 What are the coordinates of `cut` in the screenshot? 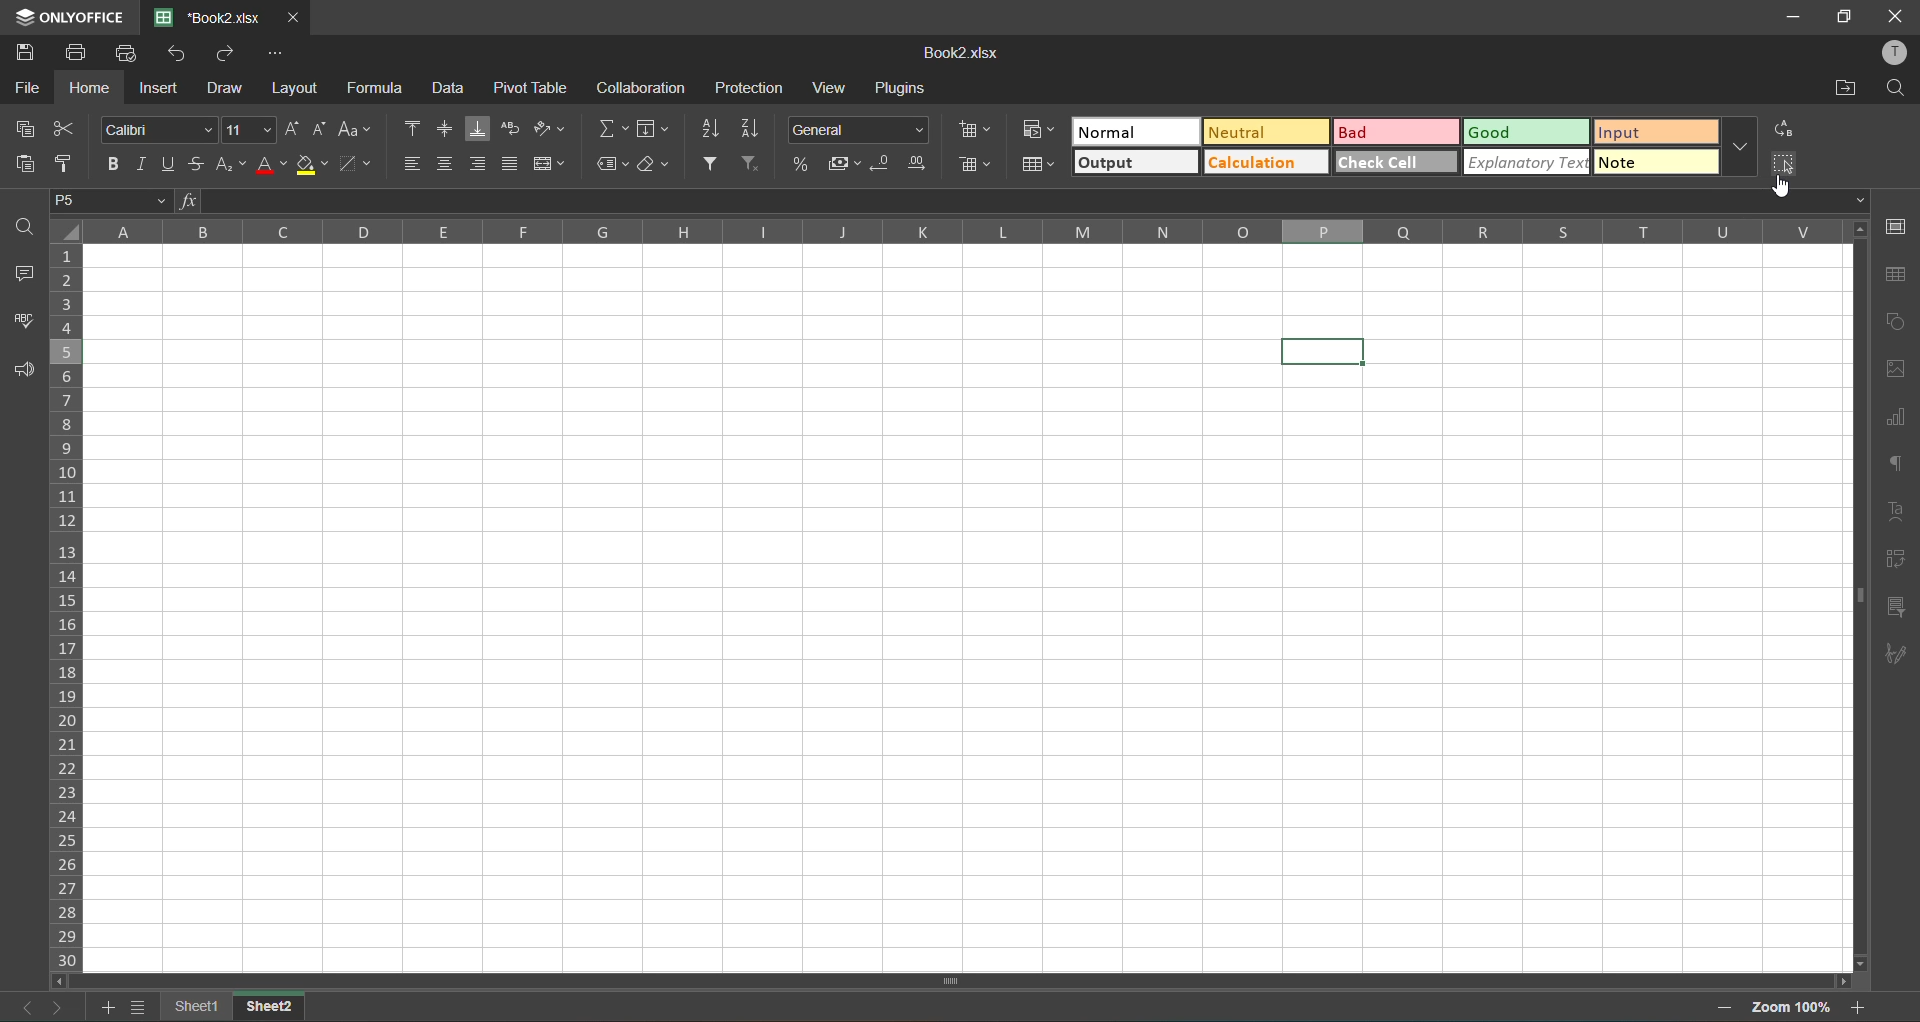 It's located at (65, 131).